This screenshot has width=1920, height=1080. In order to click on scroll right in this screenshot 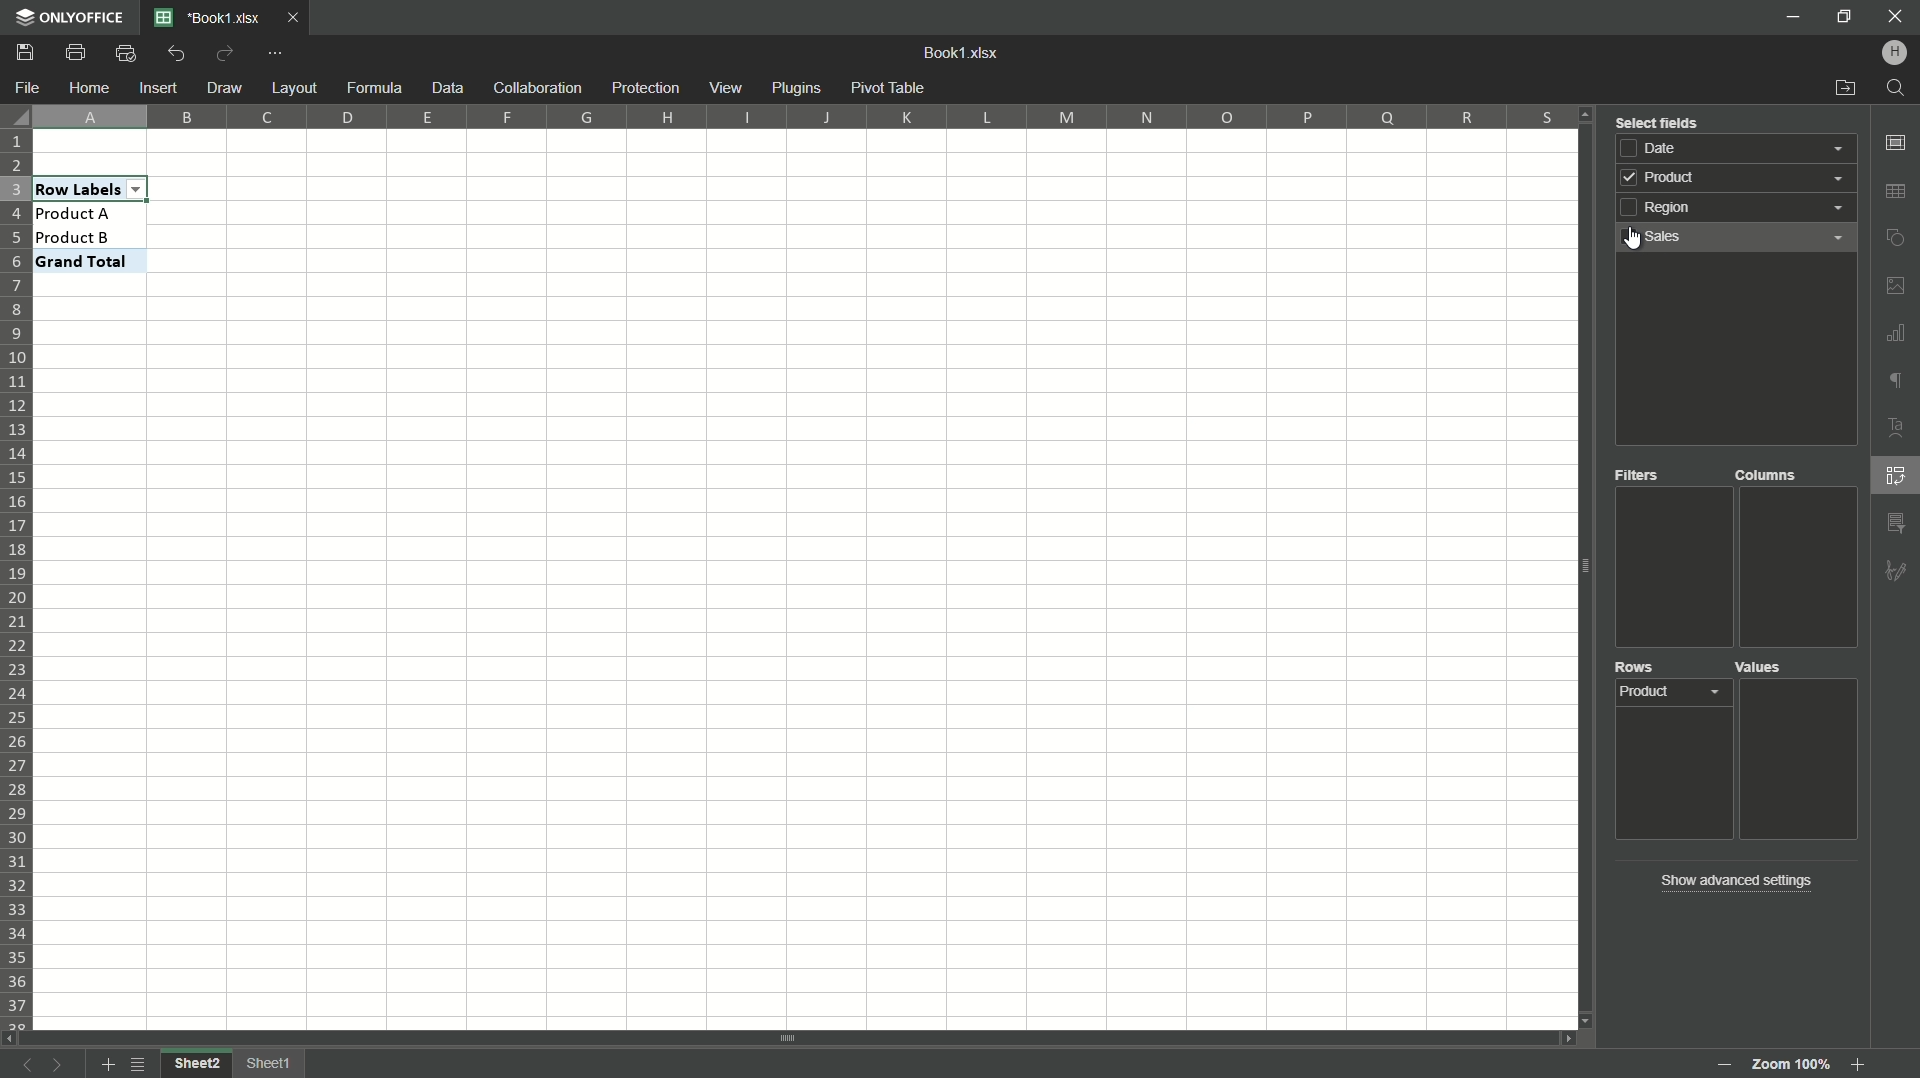, I will do `click(1560, 1038)`.